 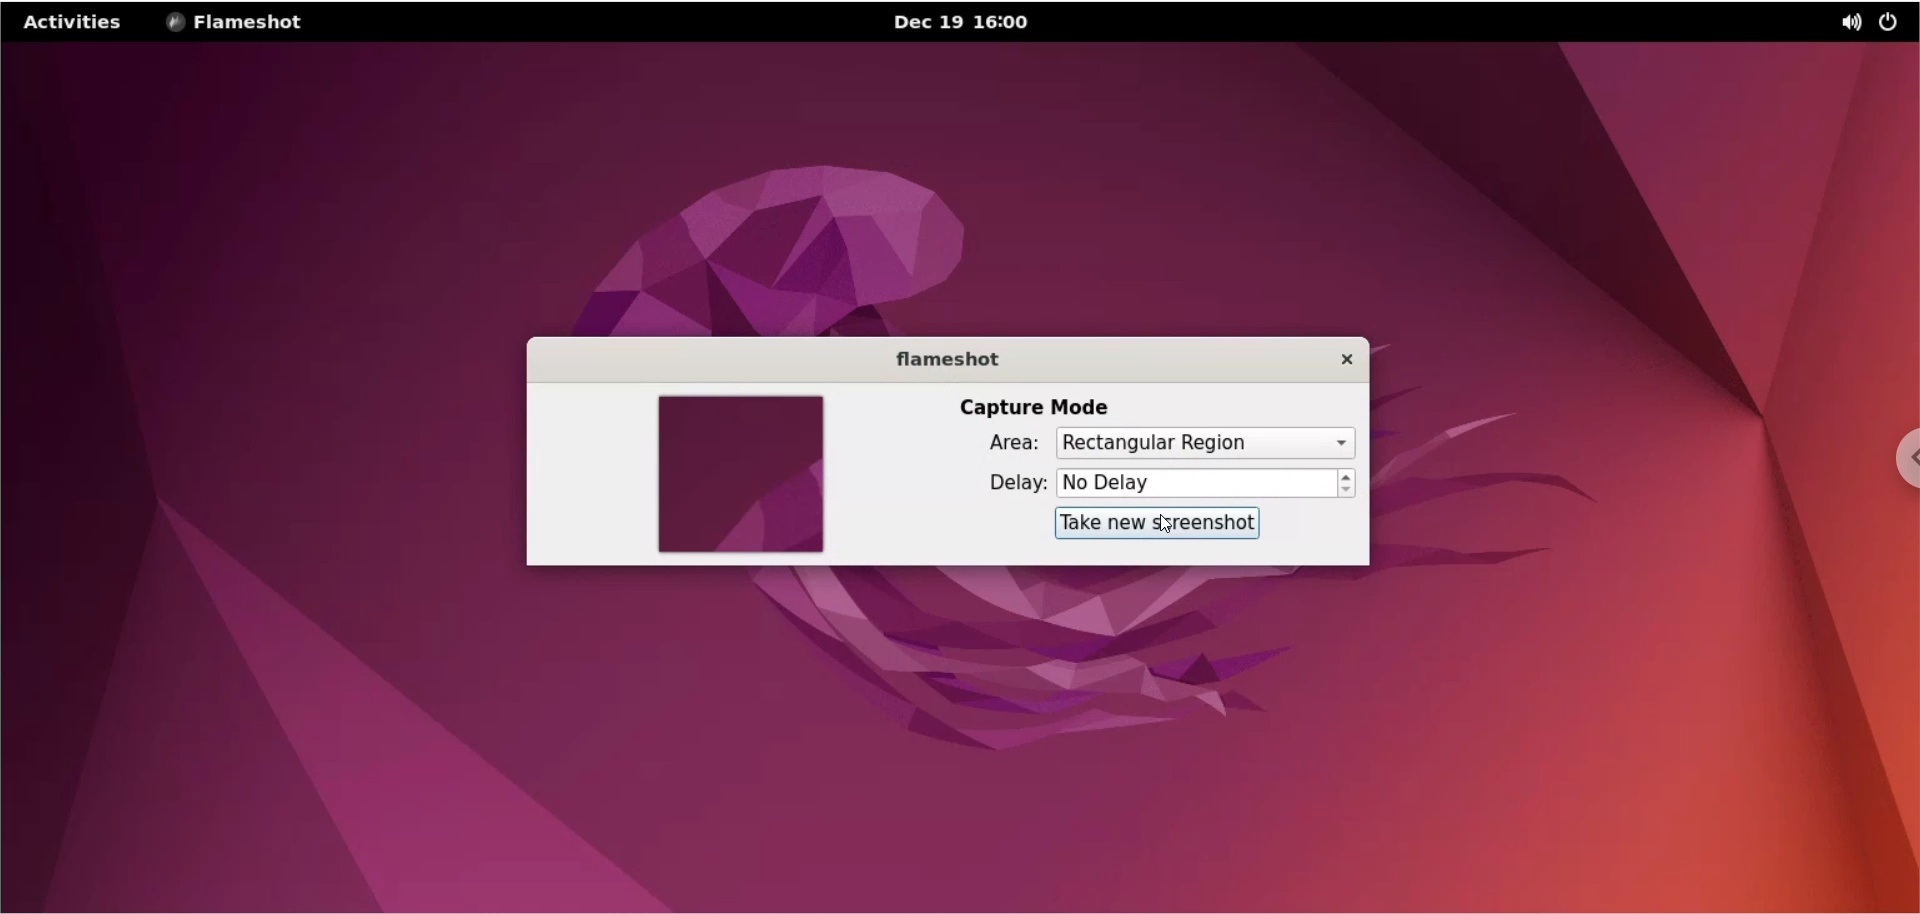 I want to click on activities, so click(x=72, y=22).